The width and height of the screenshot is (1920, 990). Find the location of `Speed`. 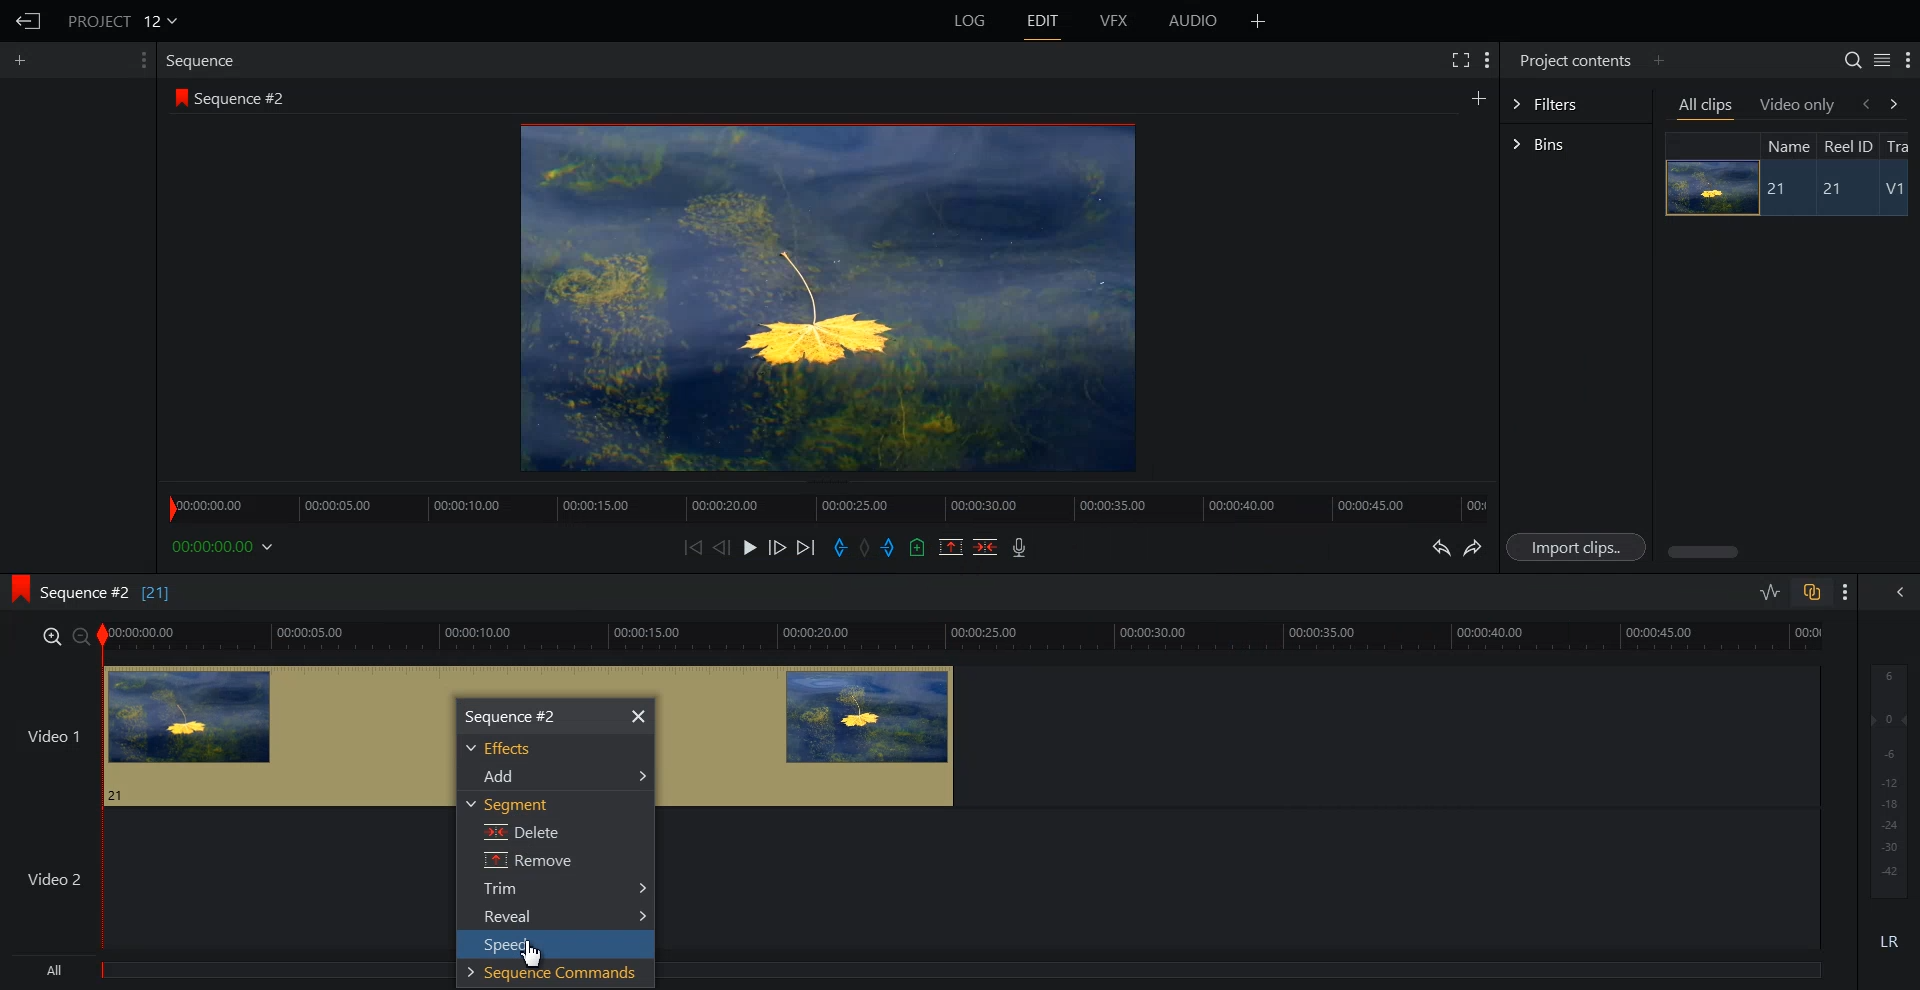

Speed is located at coordinates (548, 946).